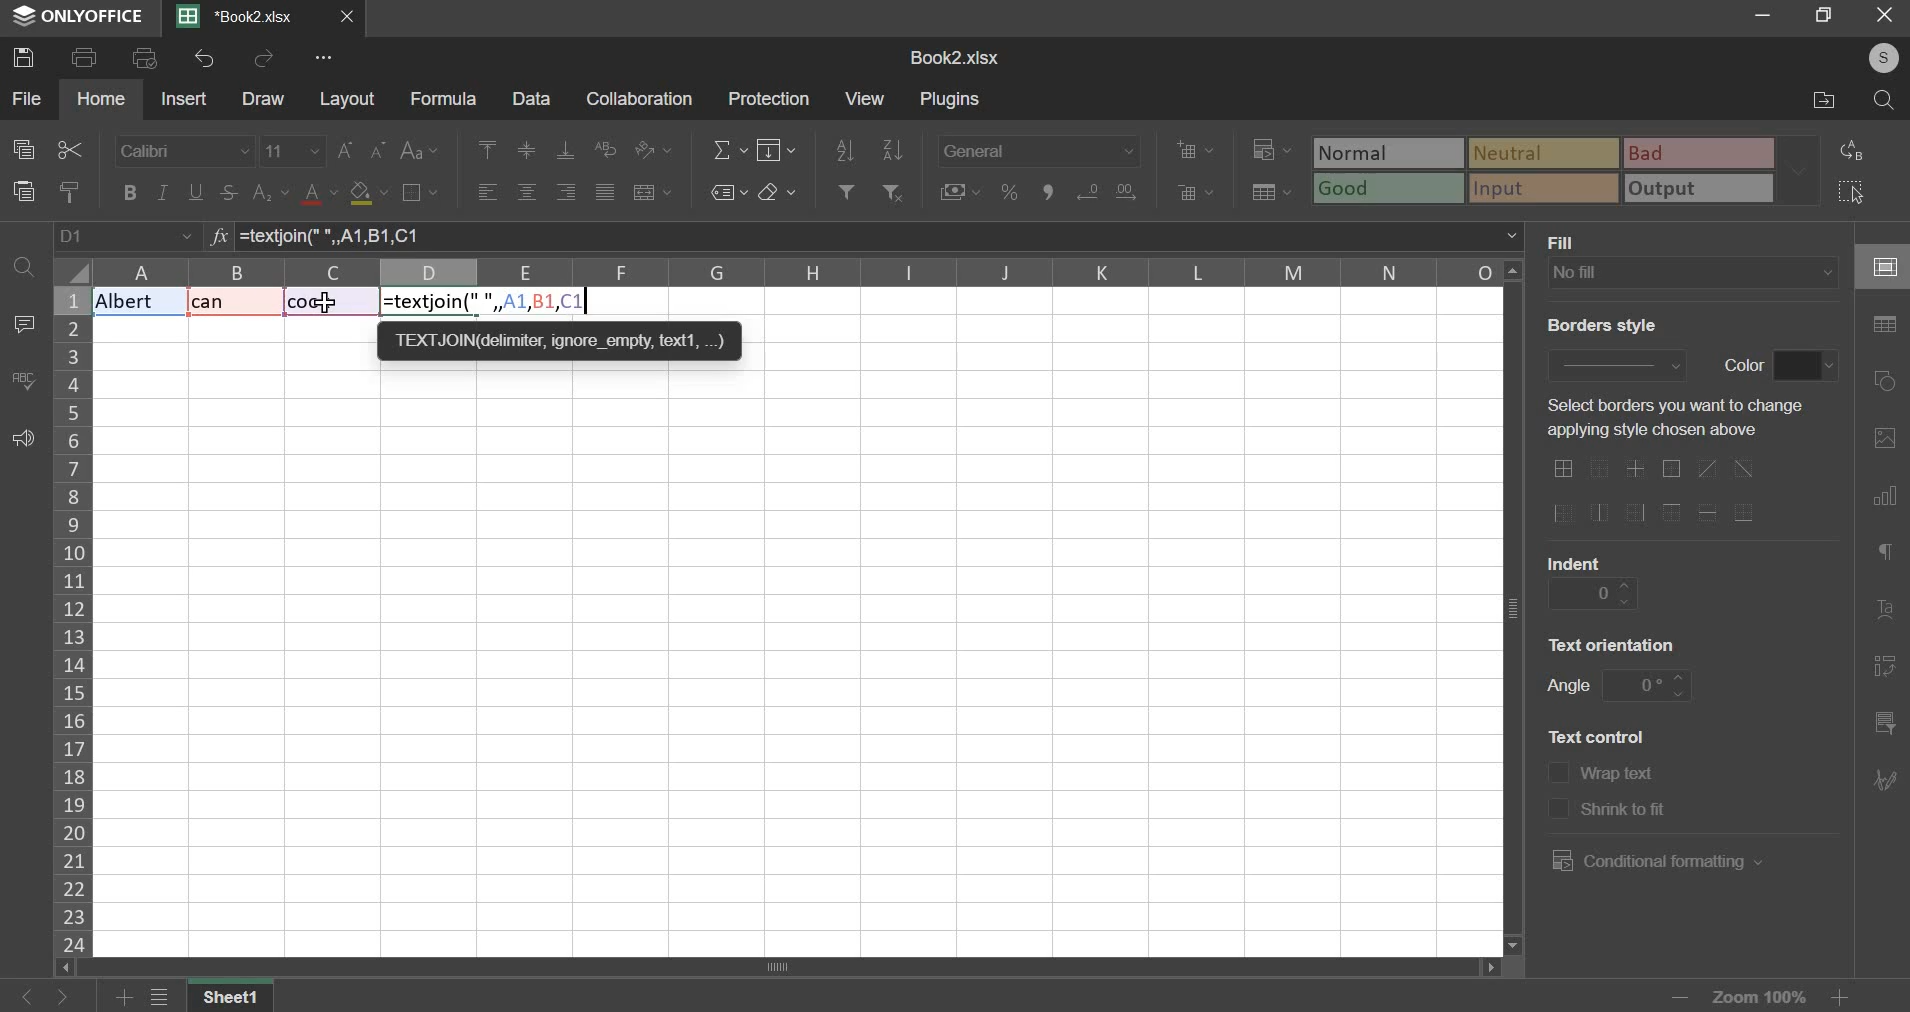 The height and width of the screenshot is (1012, 1910). What do you see at coordinates (23, 440) in the screenshot?
I see `feedback` at bounding box center [23, 440].